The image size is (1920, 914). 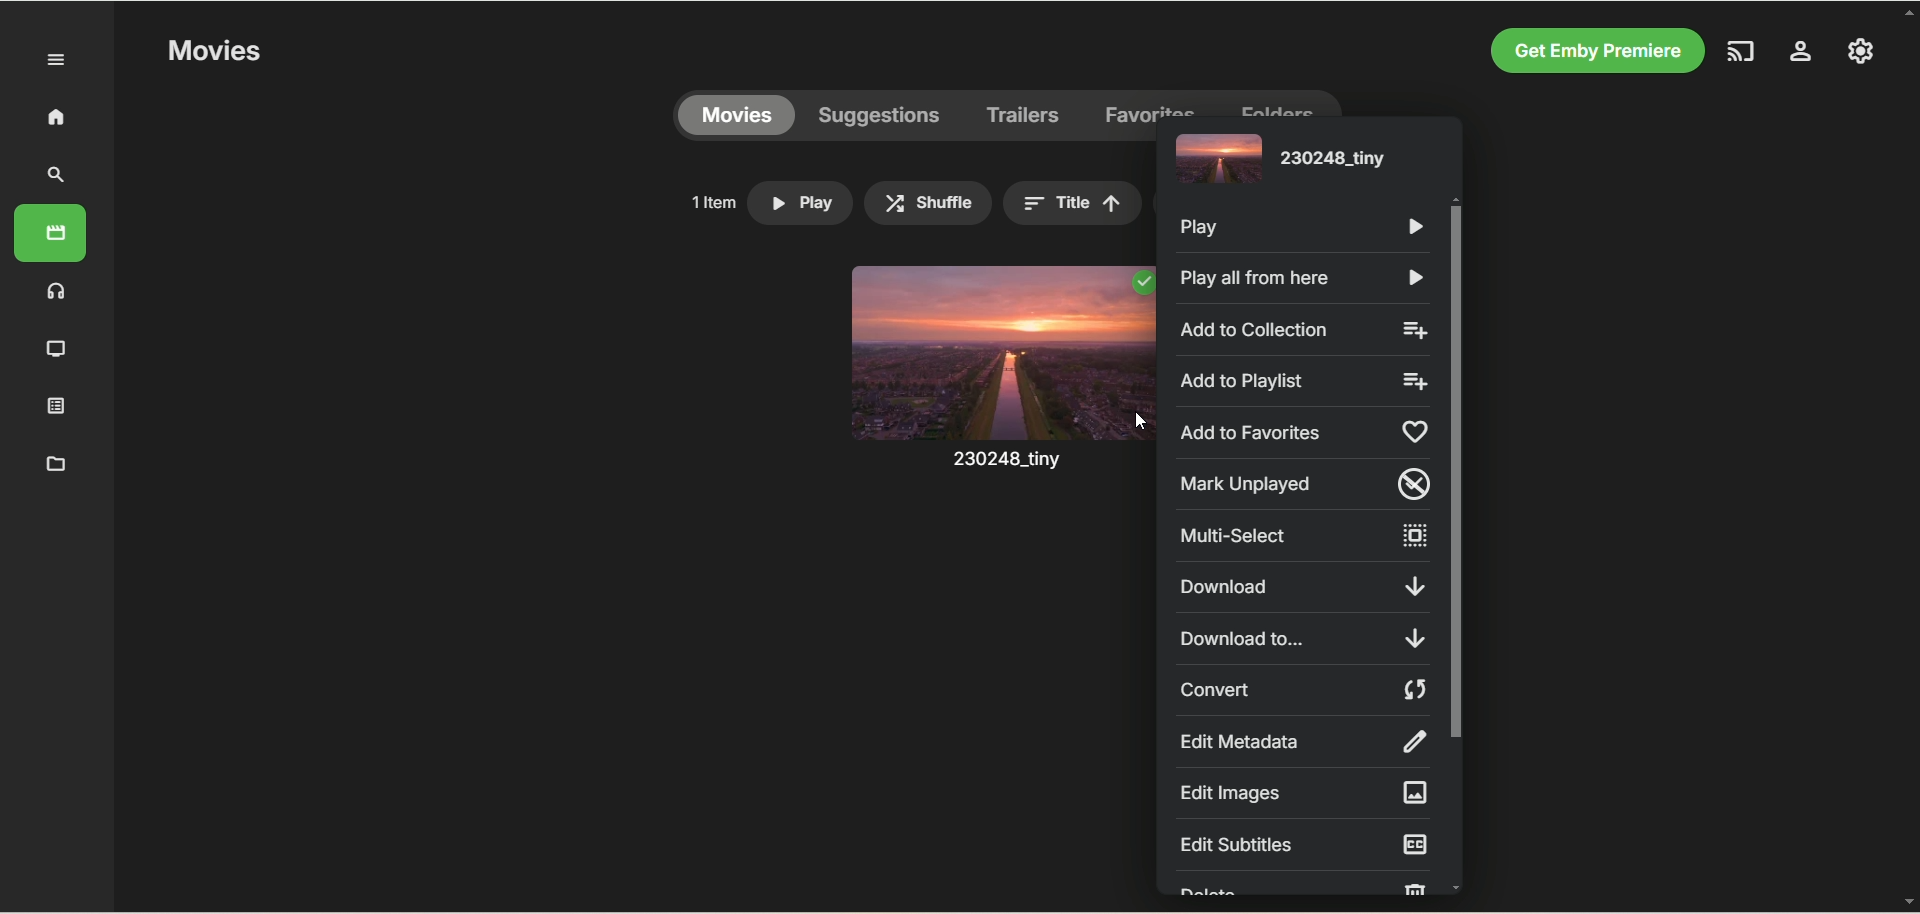 What do you see at coordinates (1306, 430) in the screenshot?
I see `add to favorites` at bounding box center [1306, 430].